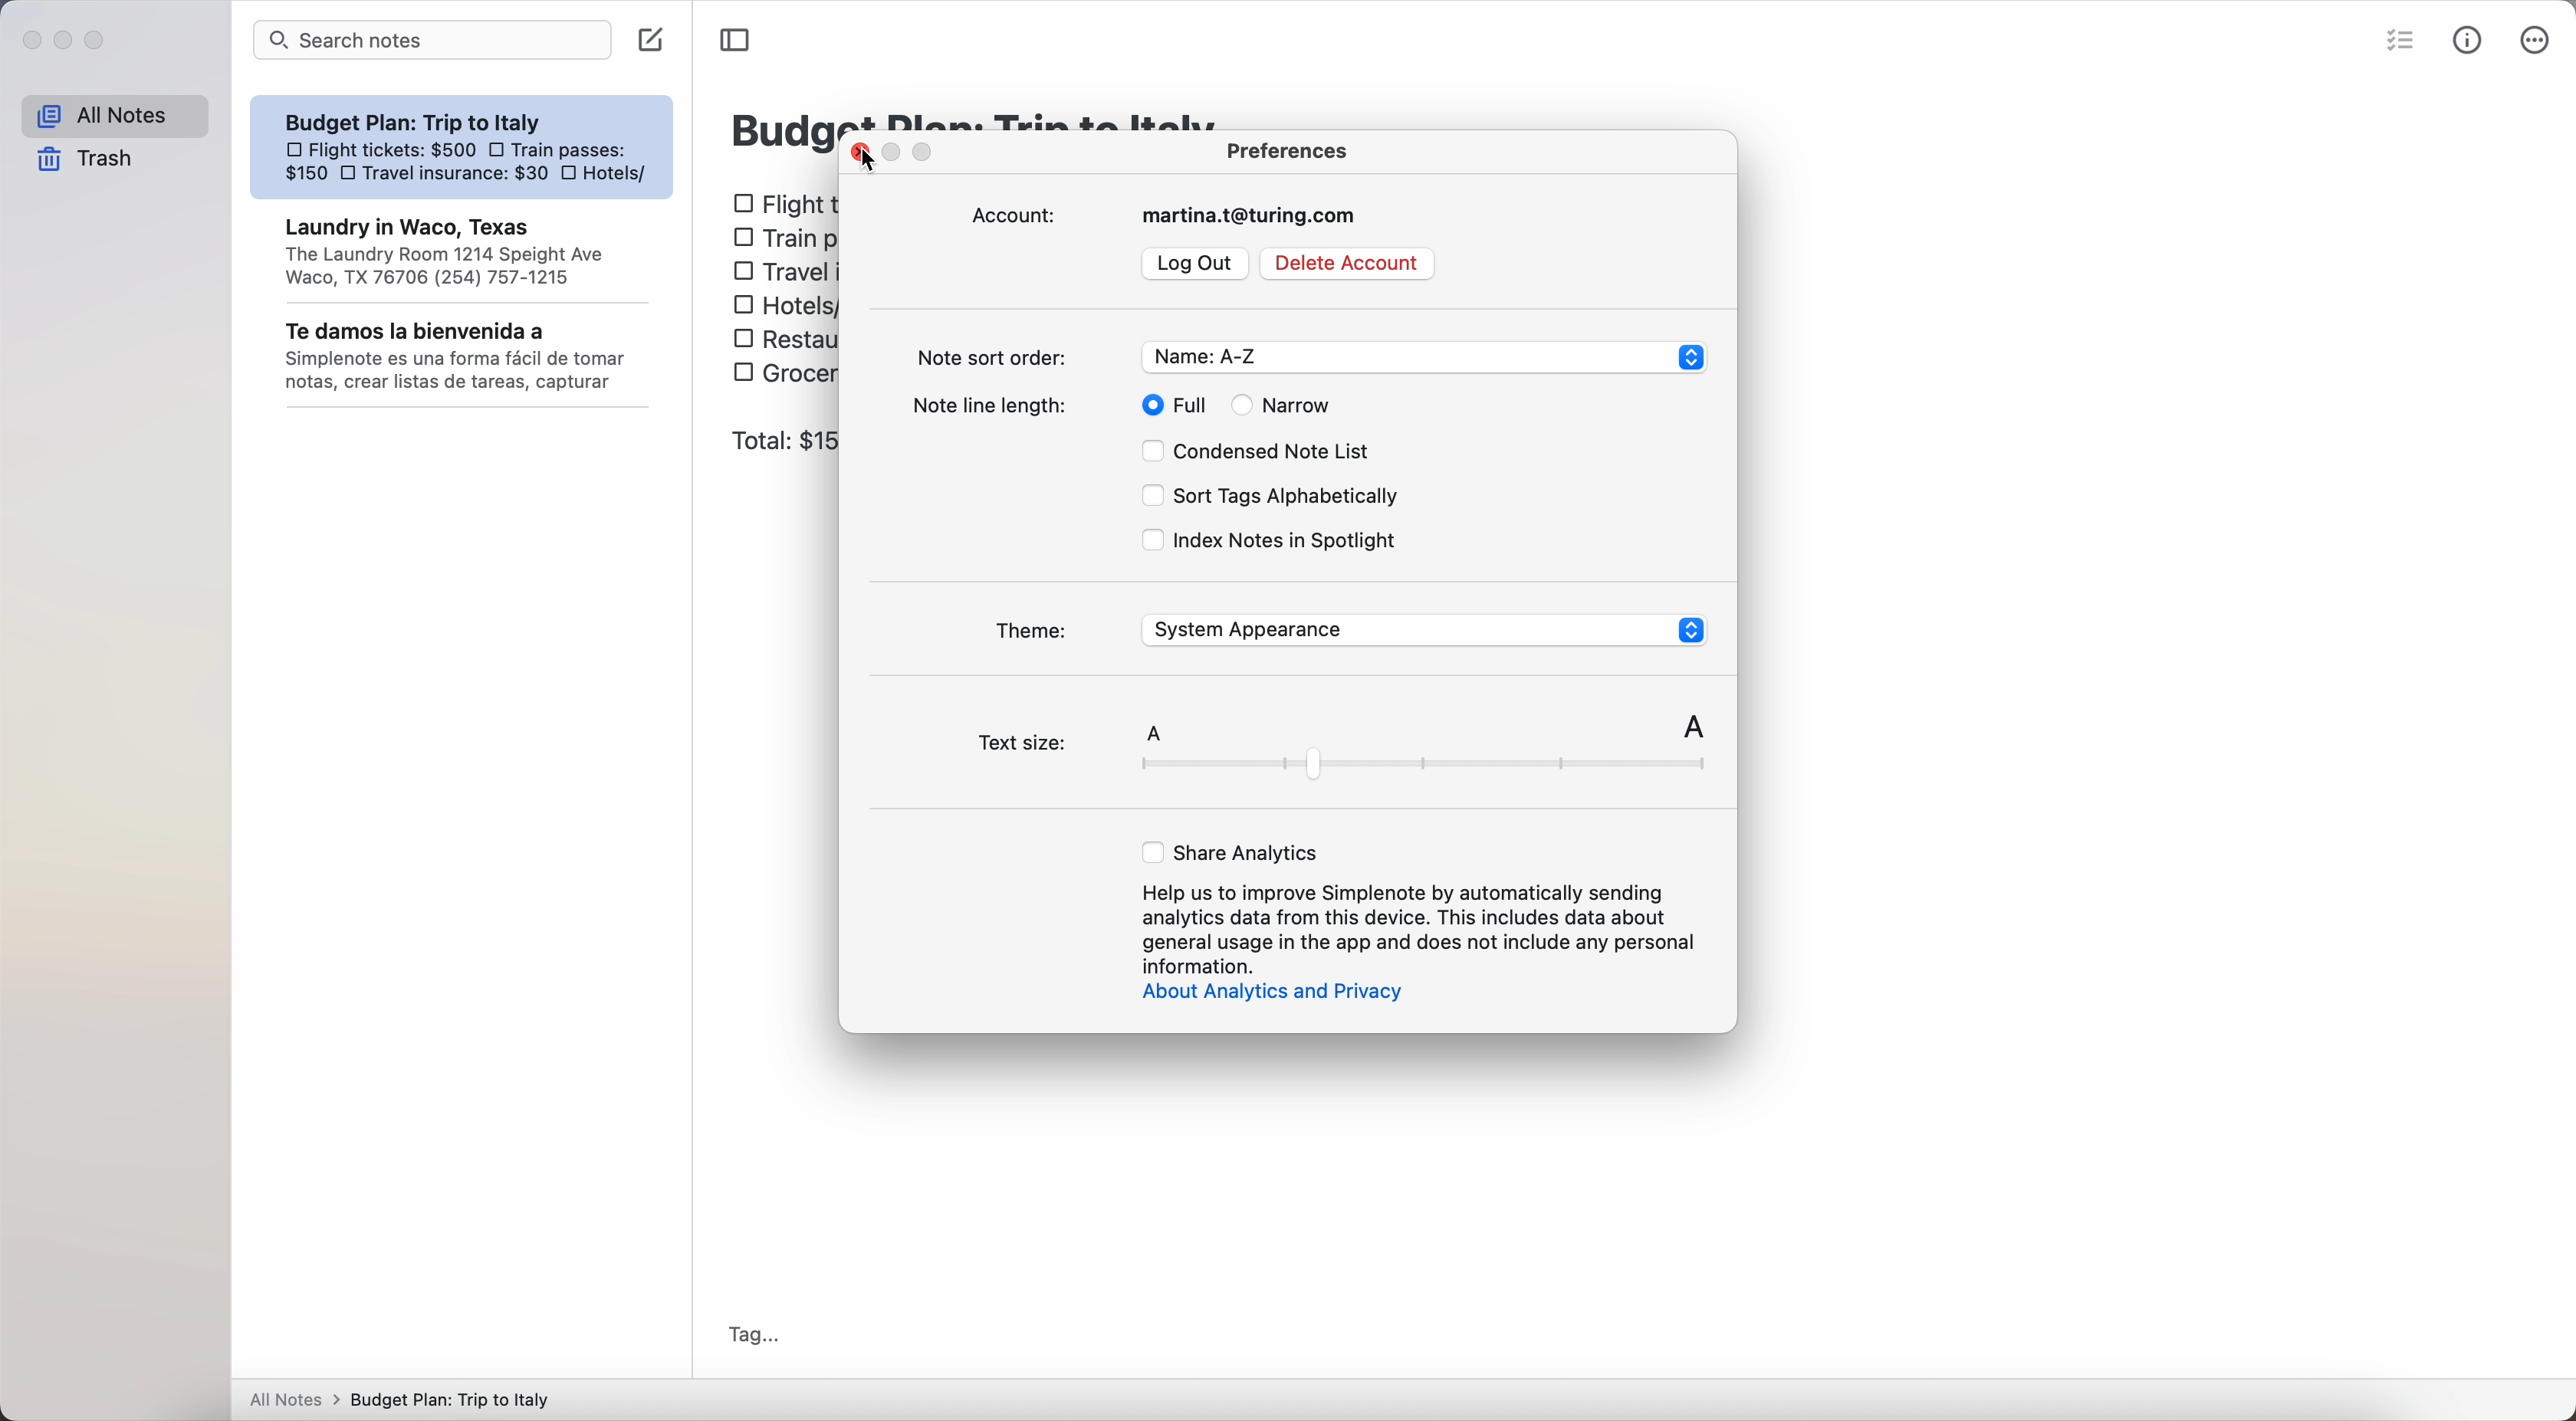  Describe the element at coordinates (757, 1333) in the screenshot. I see `tag` at that location.